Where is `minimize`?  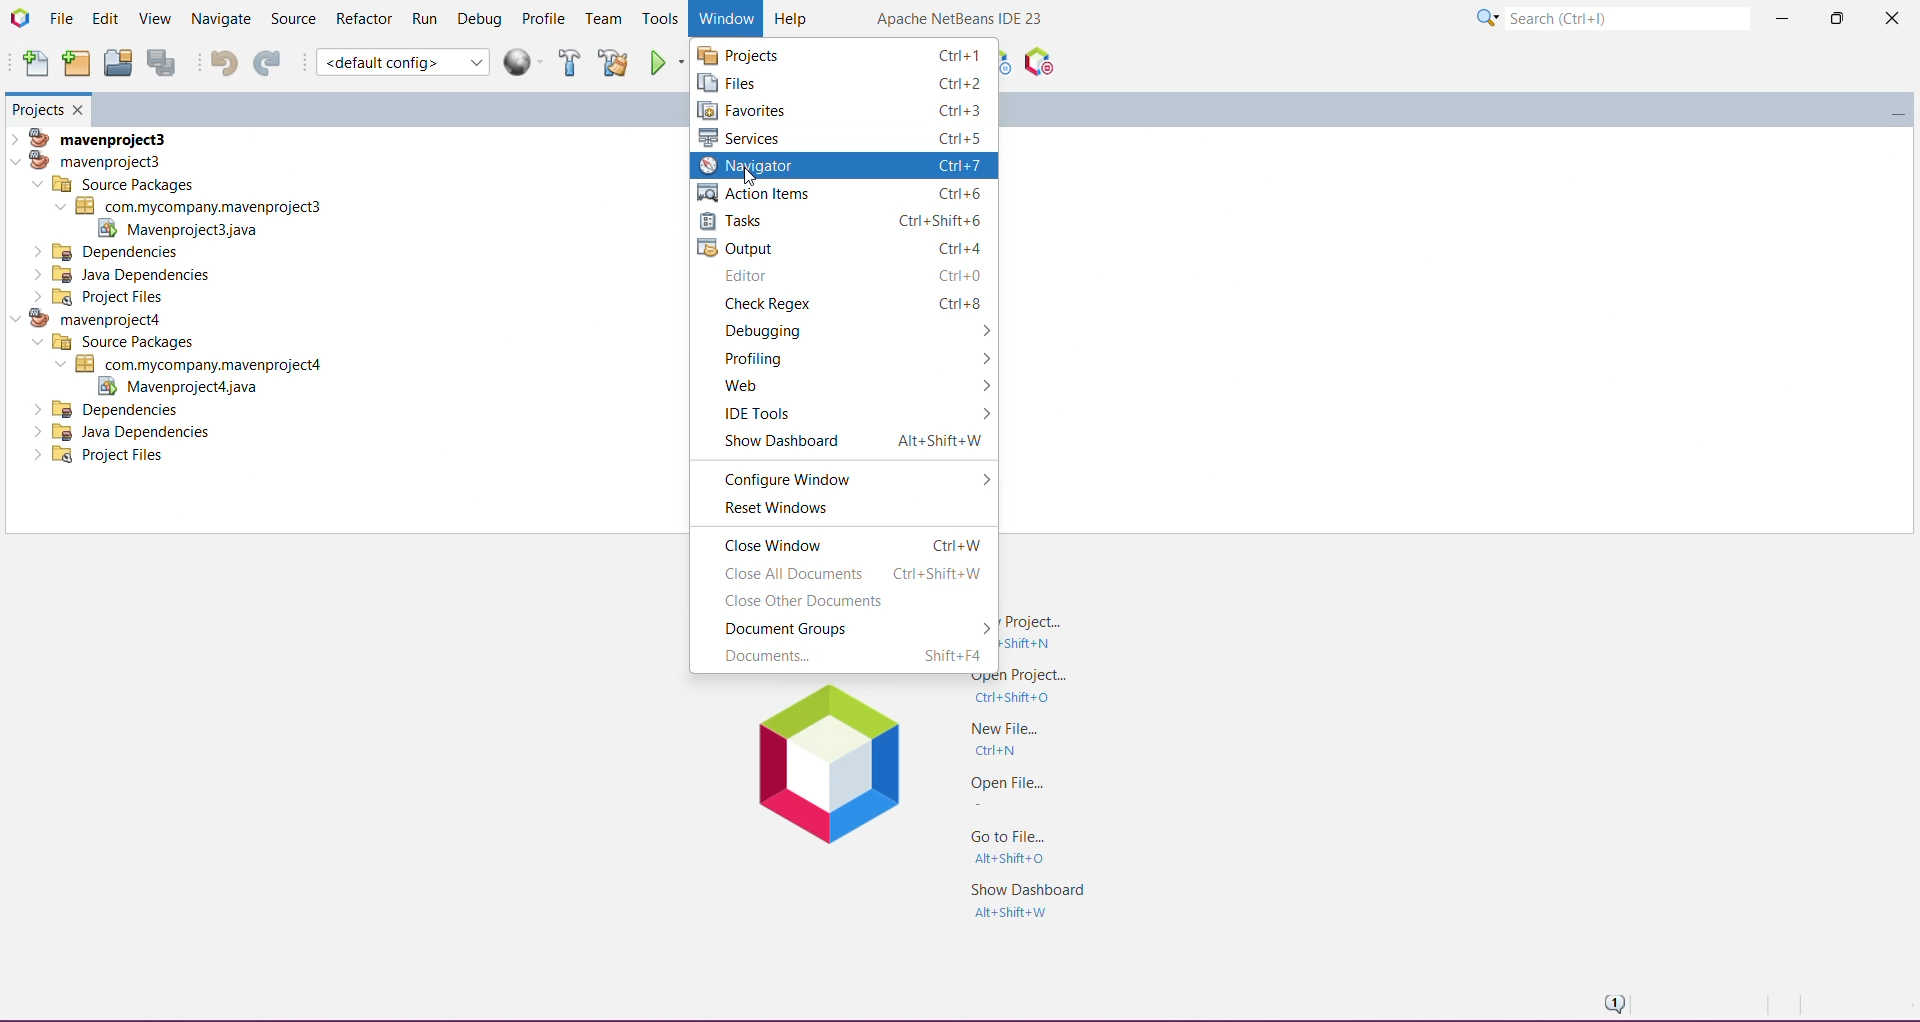
minimize is located at coordinates (1891, 107).